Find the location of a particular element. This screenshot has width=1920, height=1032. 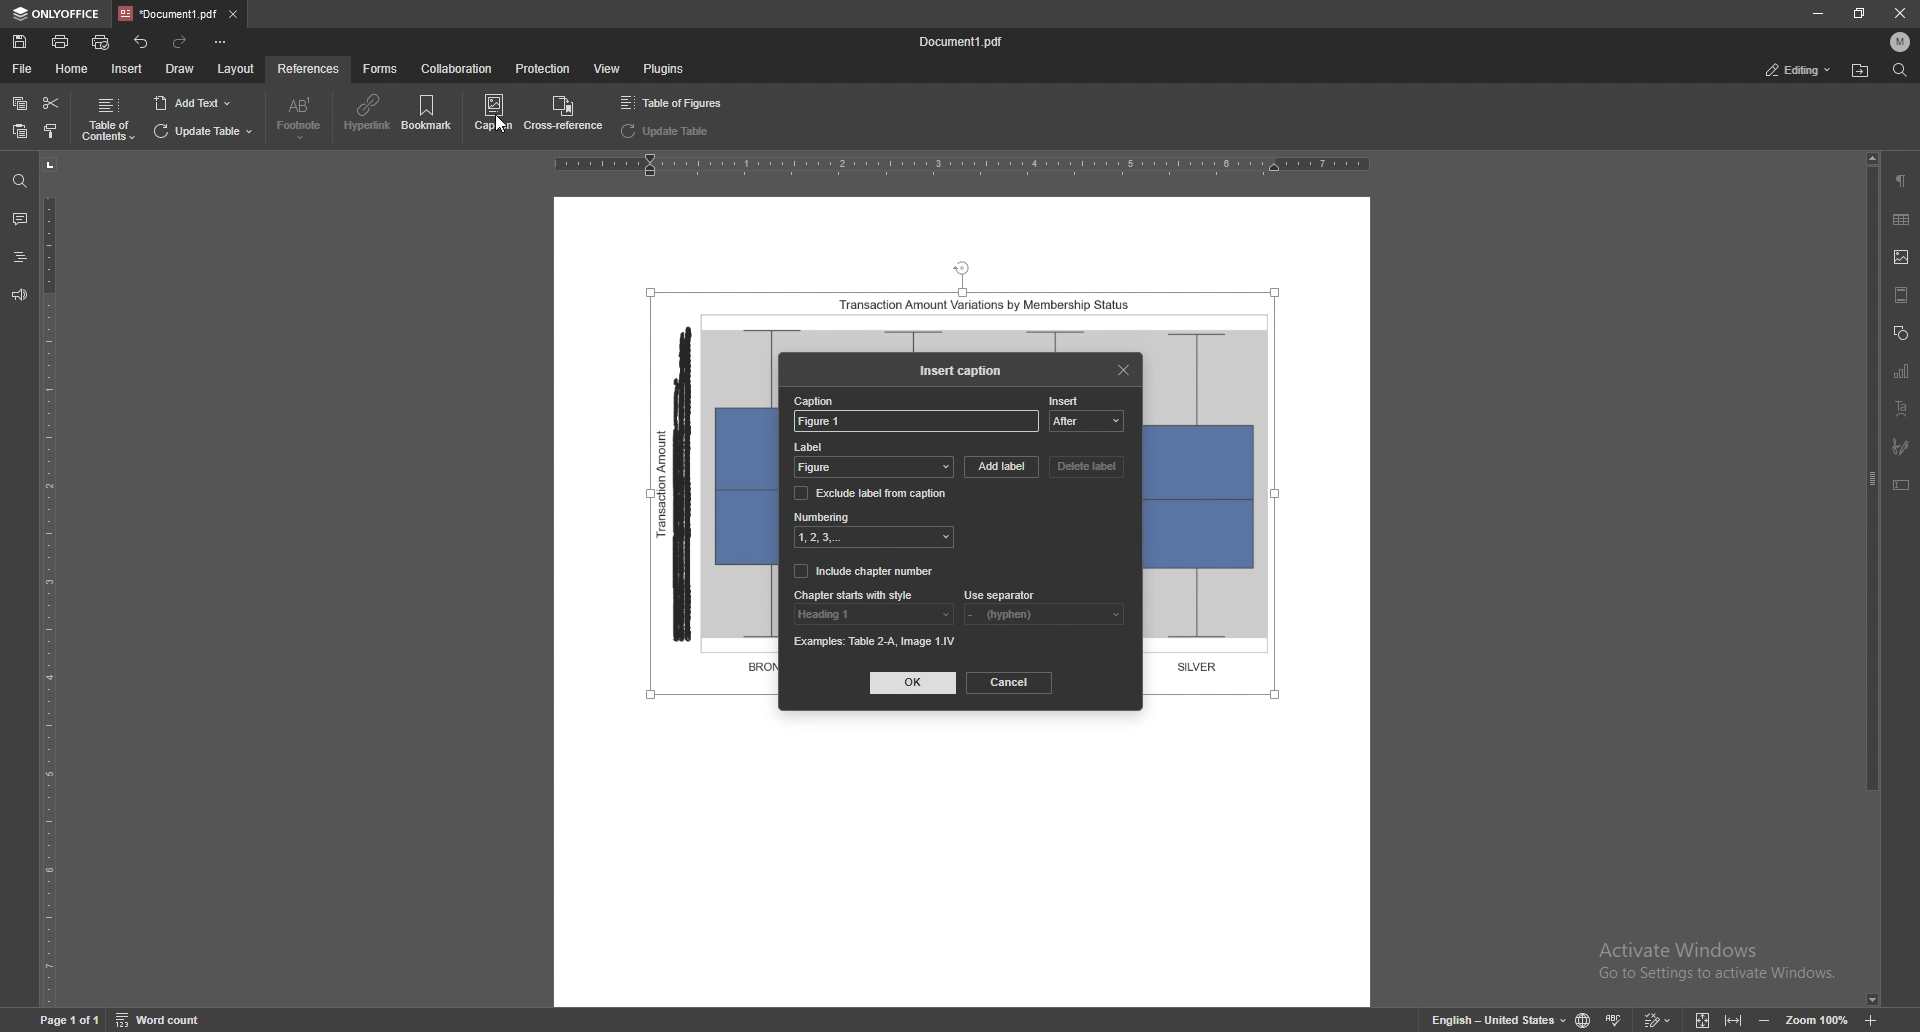

cancel is located at coordinates (1010, 682).